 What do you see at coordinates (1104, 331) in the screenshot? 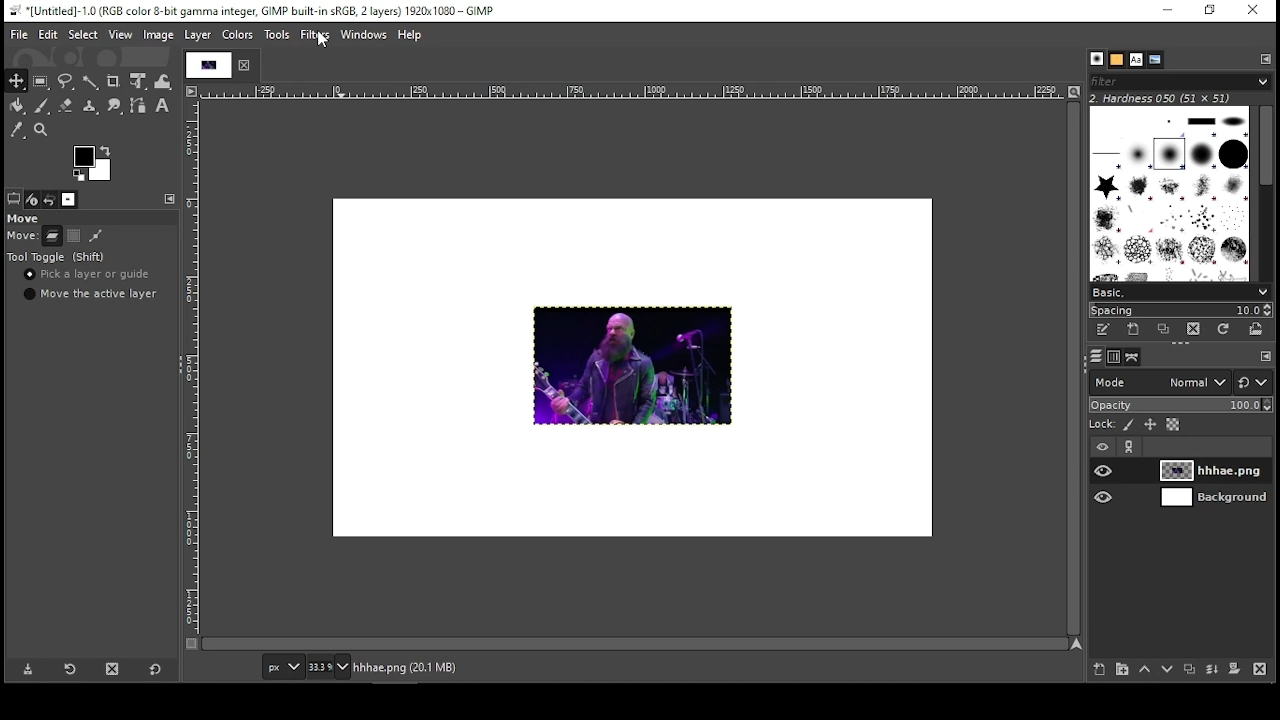
I see `edit this brush` at bounding box center [1104, 331].